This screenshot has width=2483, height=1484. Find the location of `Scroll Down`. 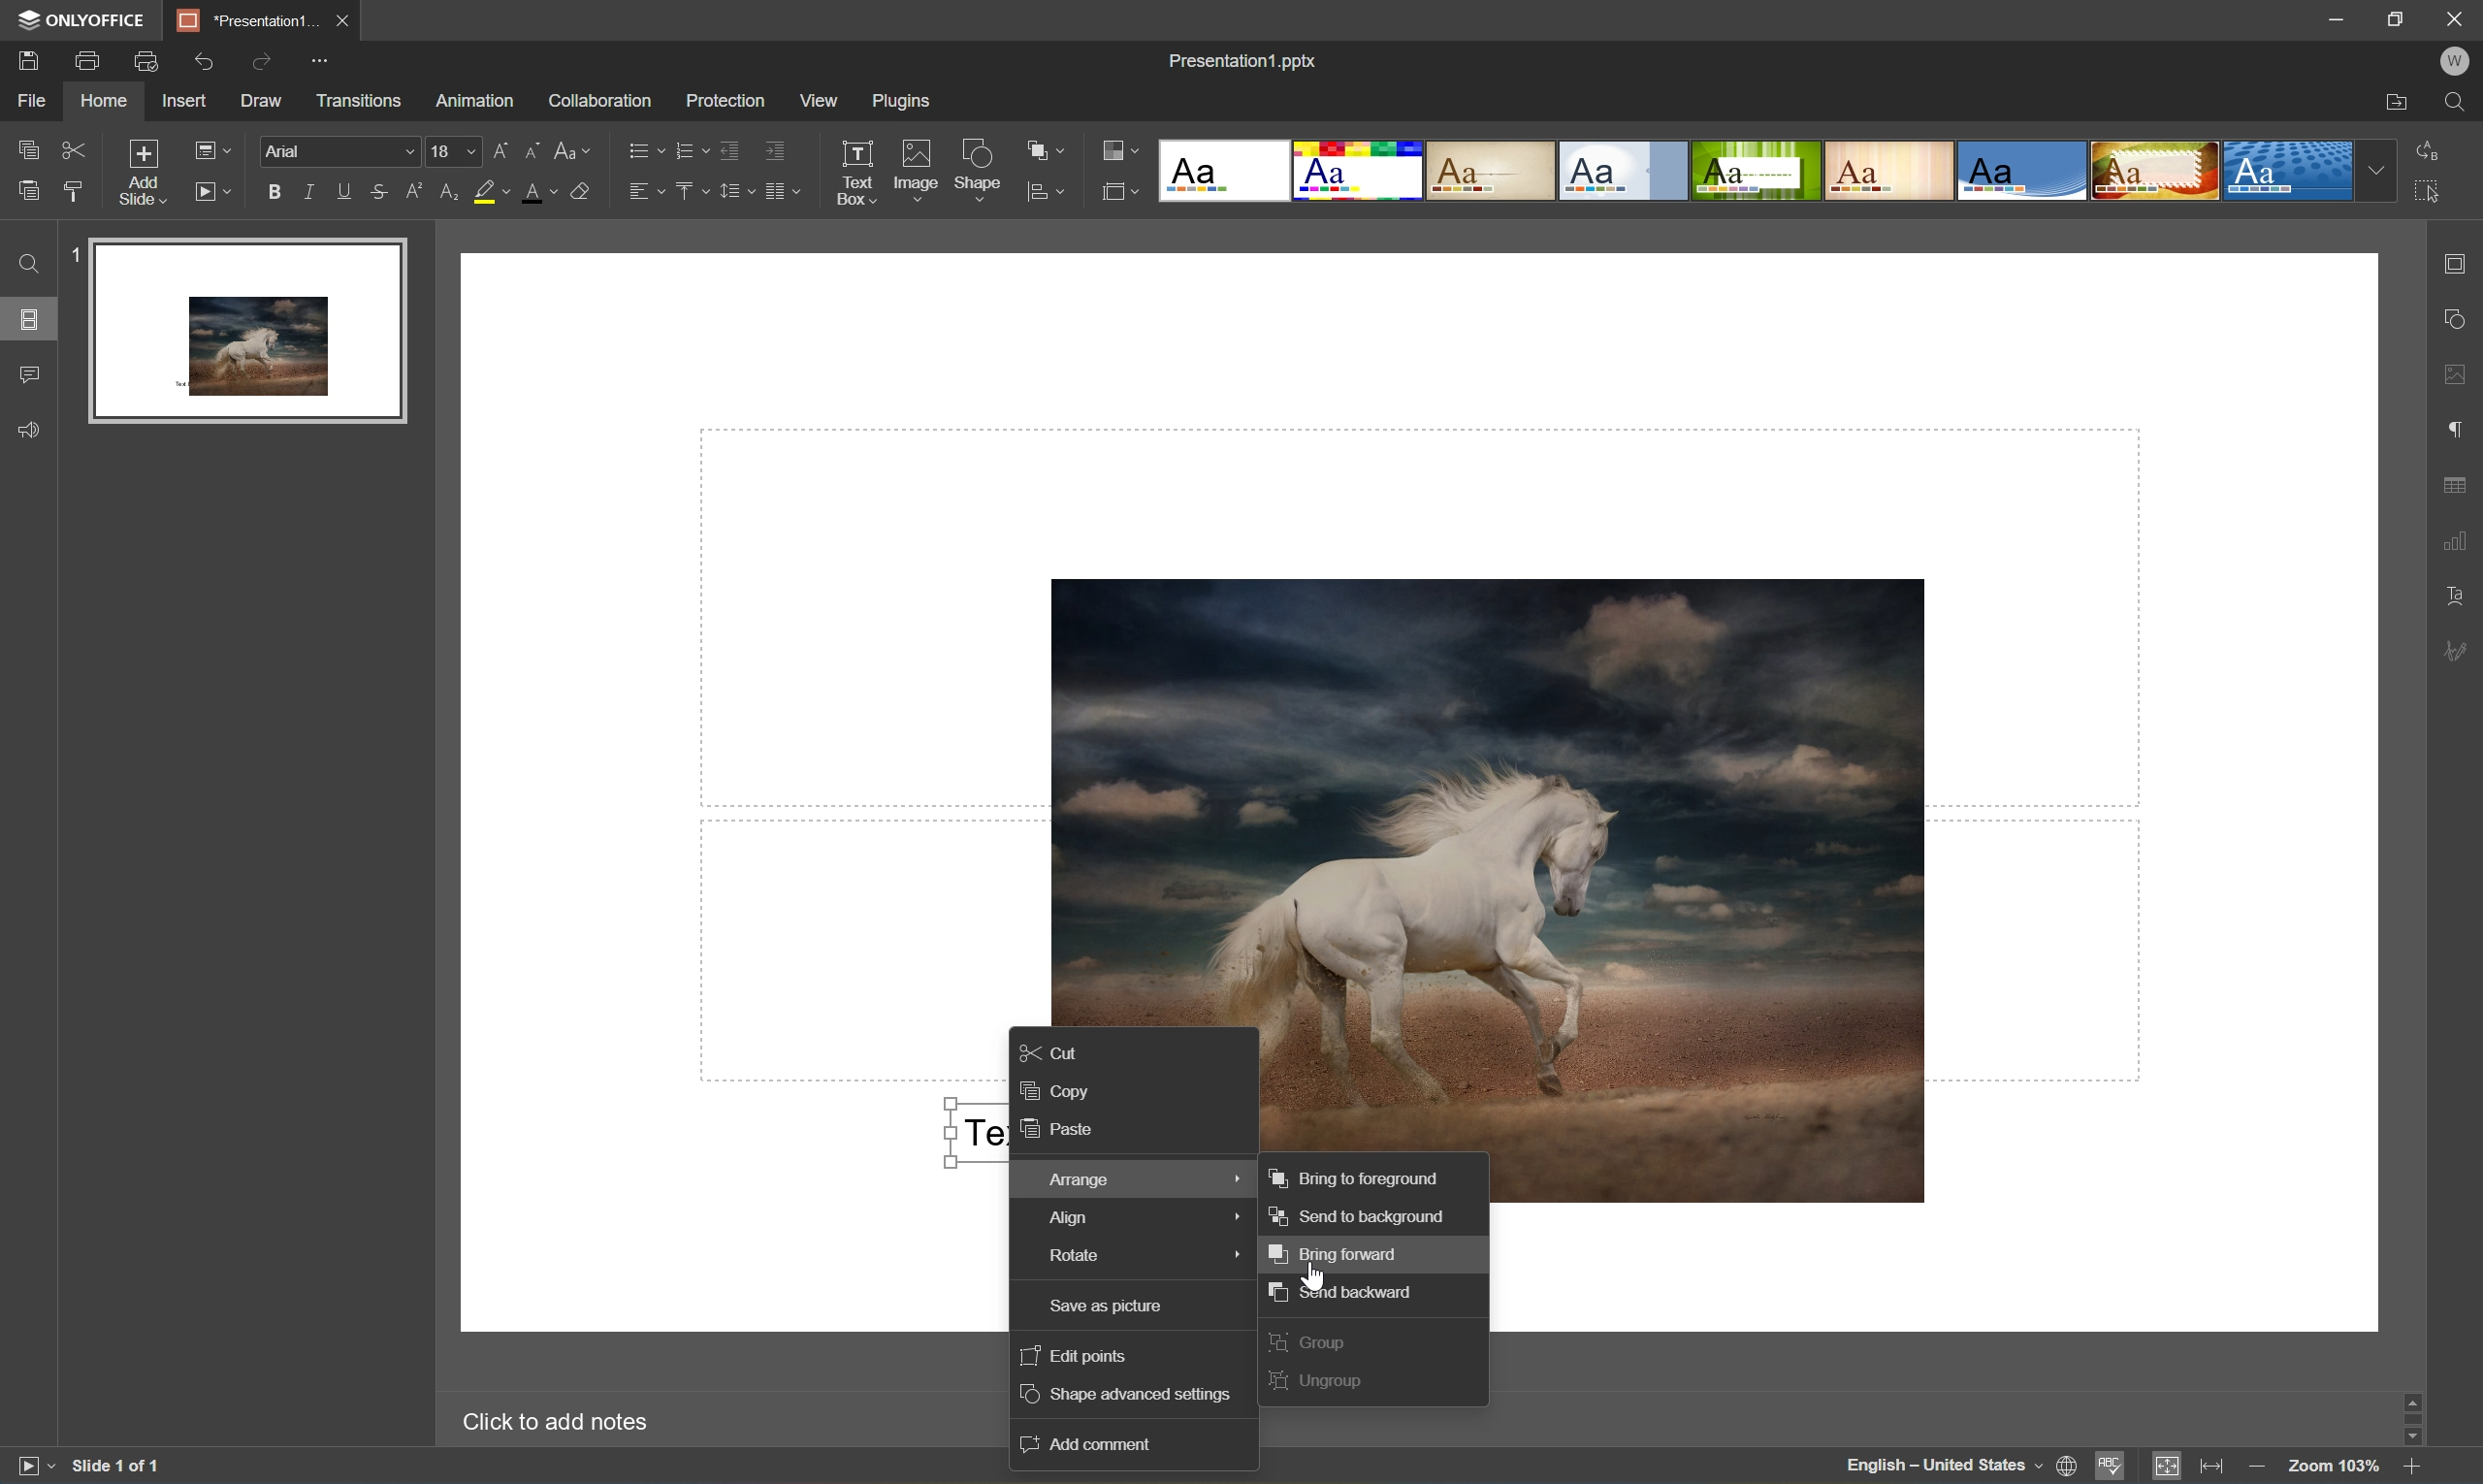

Scroll Down is located at coordinates (2413, 1435).